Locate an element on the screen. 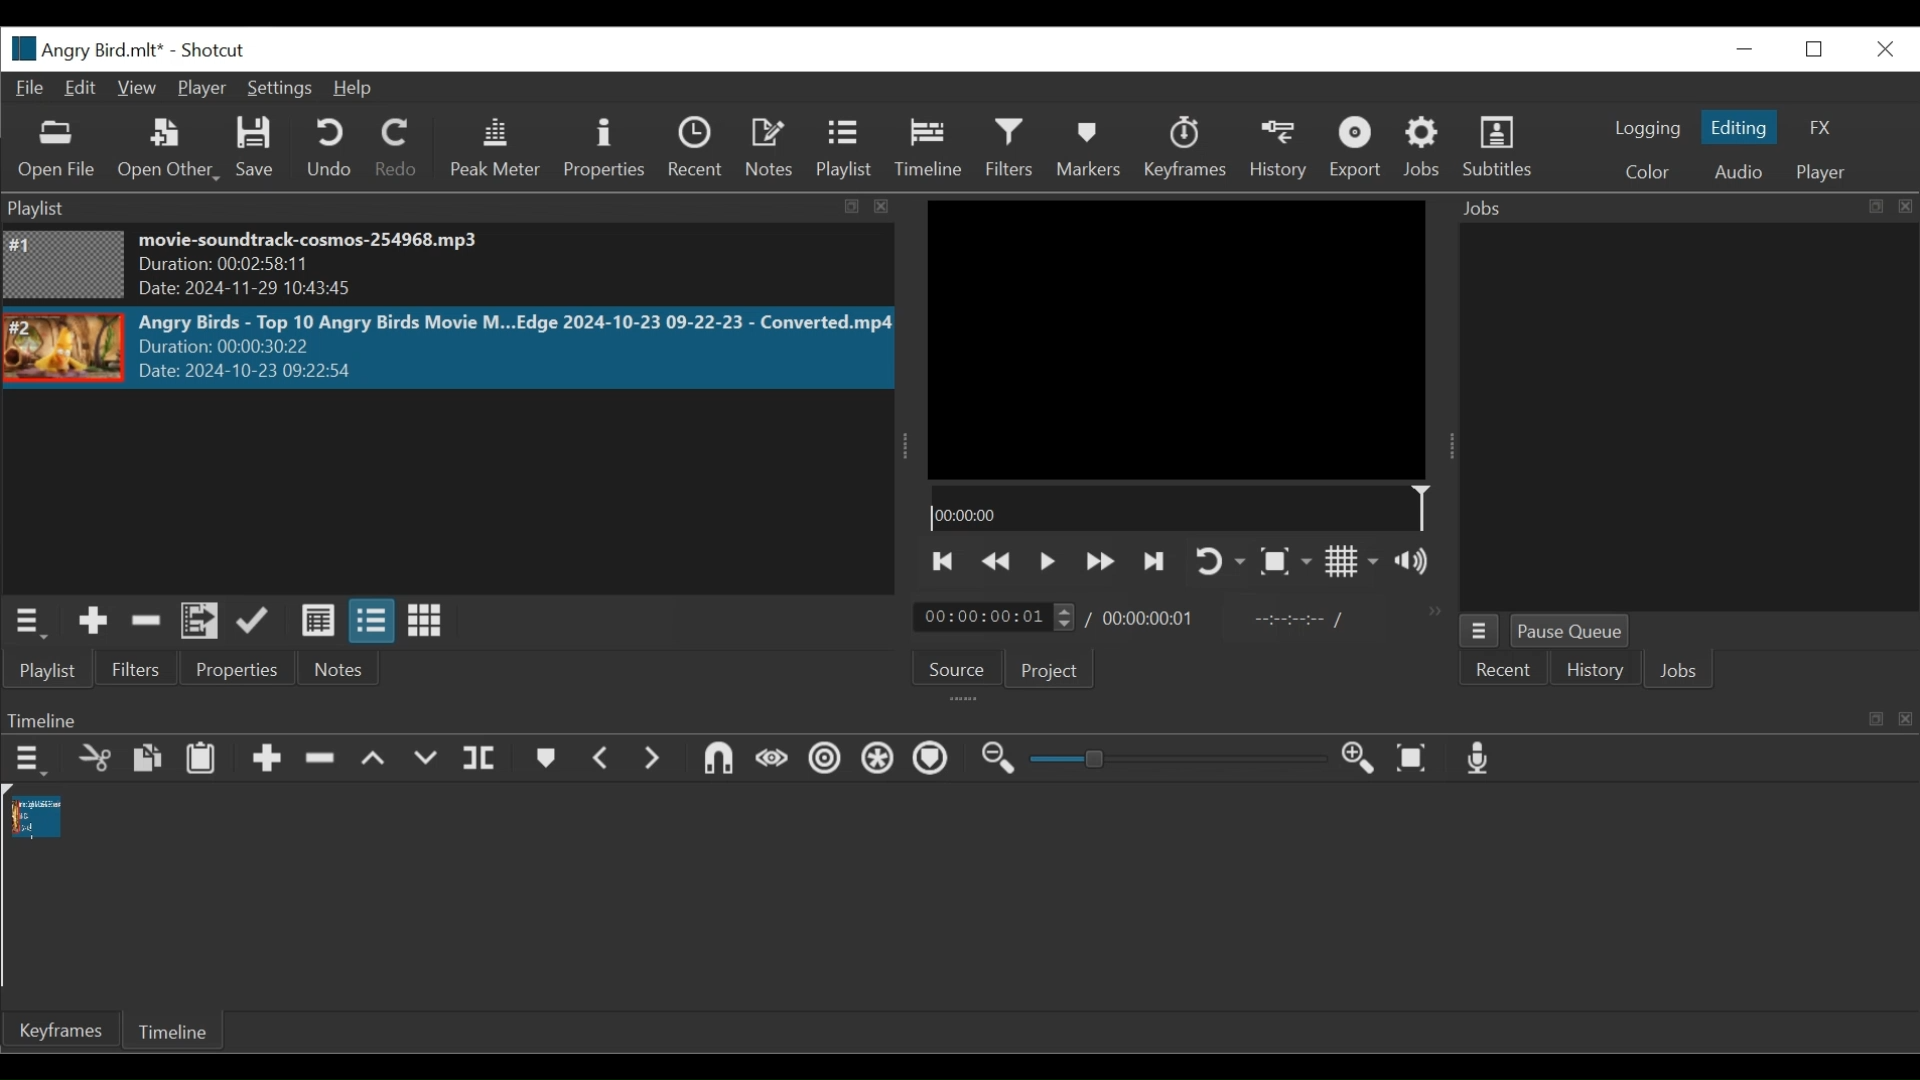 The width and height of the screenshot is (1920, 1080). Copy is located at coordinates (151, 760).